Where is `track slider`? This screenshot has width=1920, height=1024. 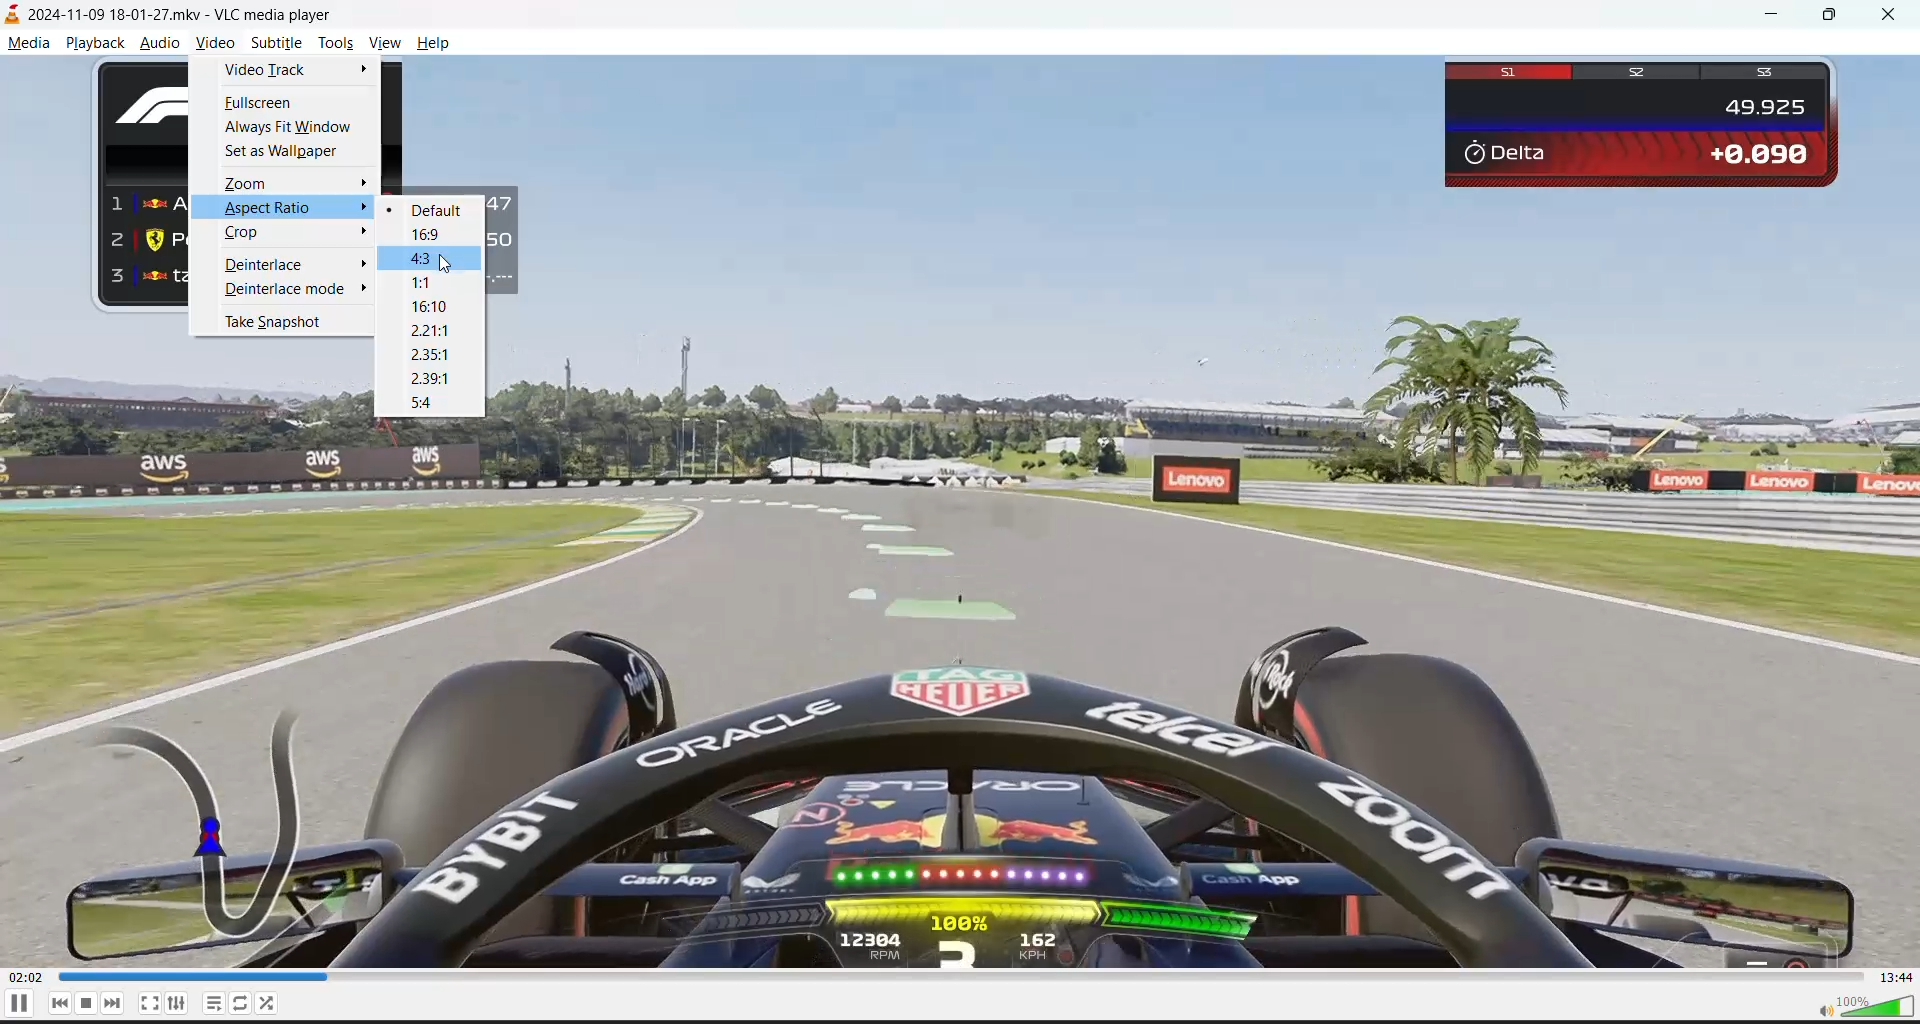 track slider is located at coordinates (959, 977).